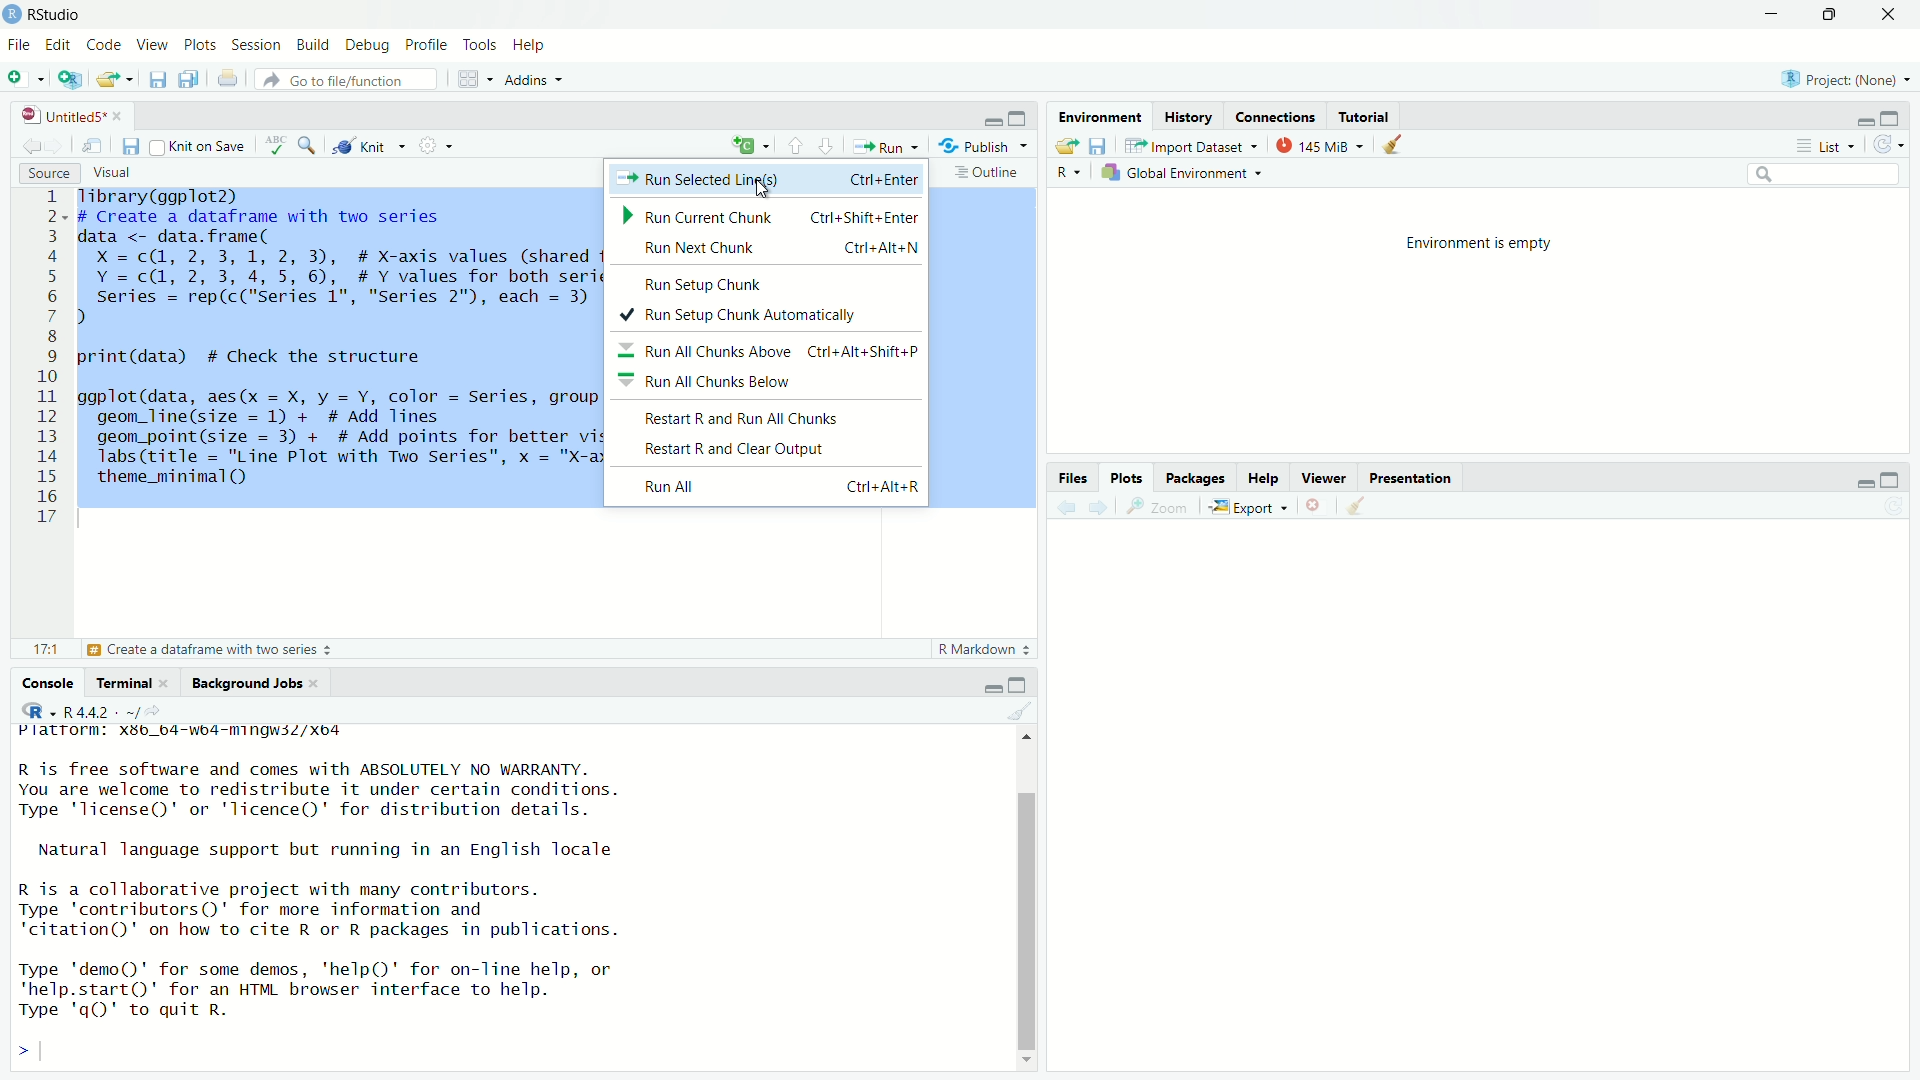 The width and height of the screenshot is (1920, 1080). Describe the element at coordinates (984, 650) in the screenshot. I see `R Markdown` at that location.